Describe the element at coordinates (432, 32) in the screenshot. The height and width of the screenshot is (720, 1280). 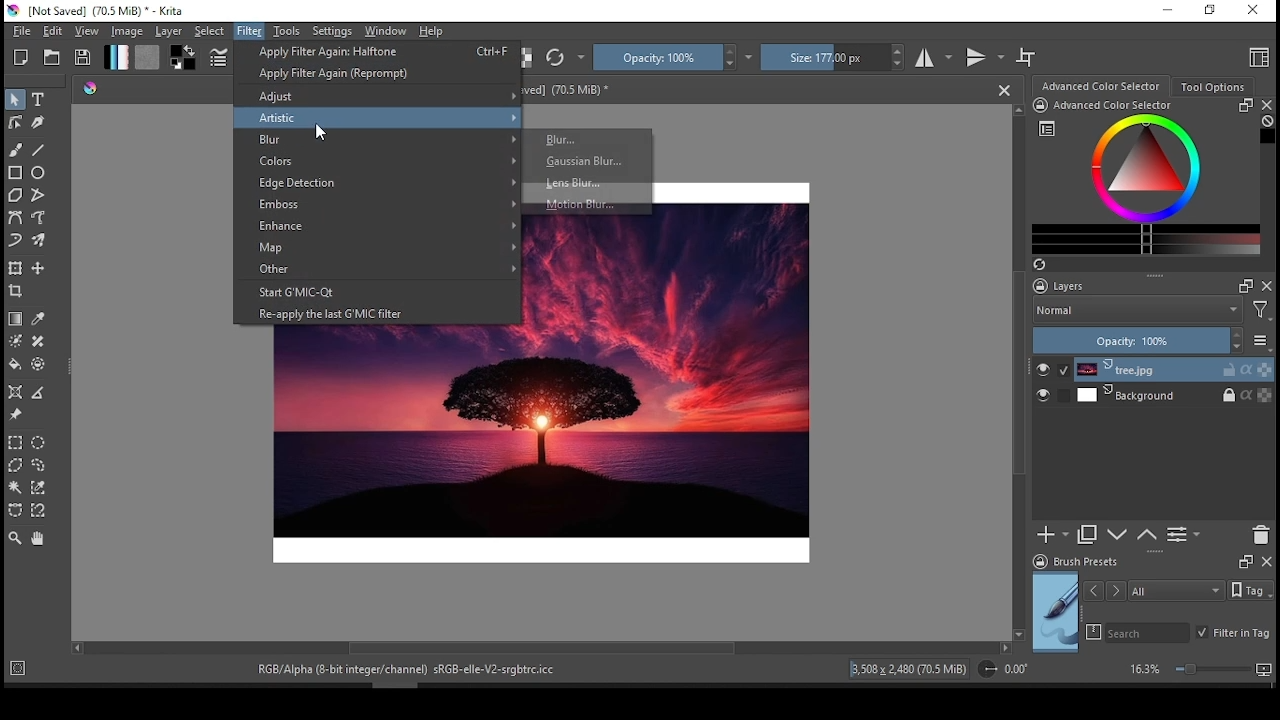
I see `help` at that location.